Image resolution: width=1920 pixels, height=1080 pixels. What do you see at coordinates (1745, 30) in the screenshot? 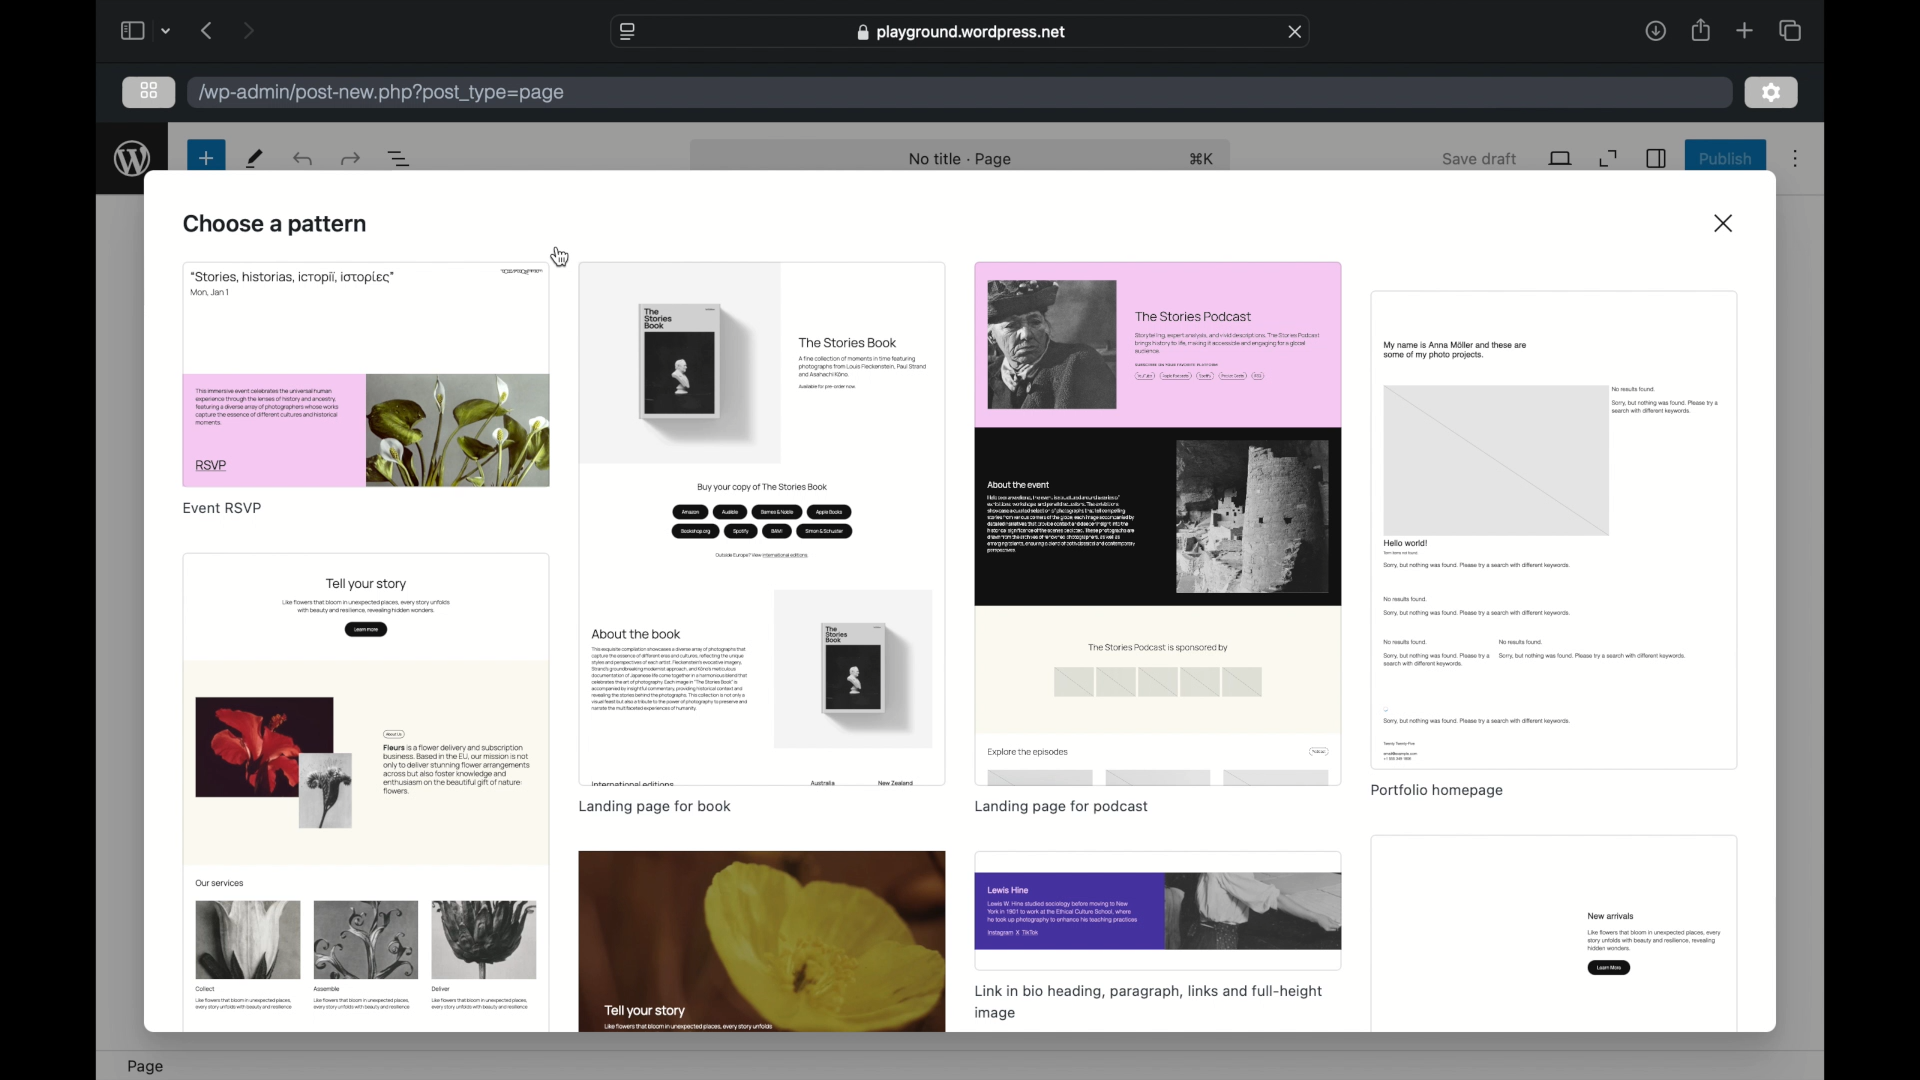
I see `new tab` at bounding box center [1745, 30].